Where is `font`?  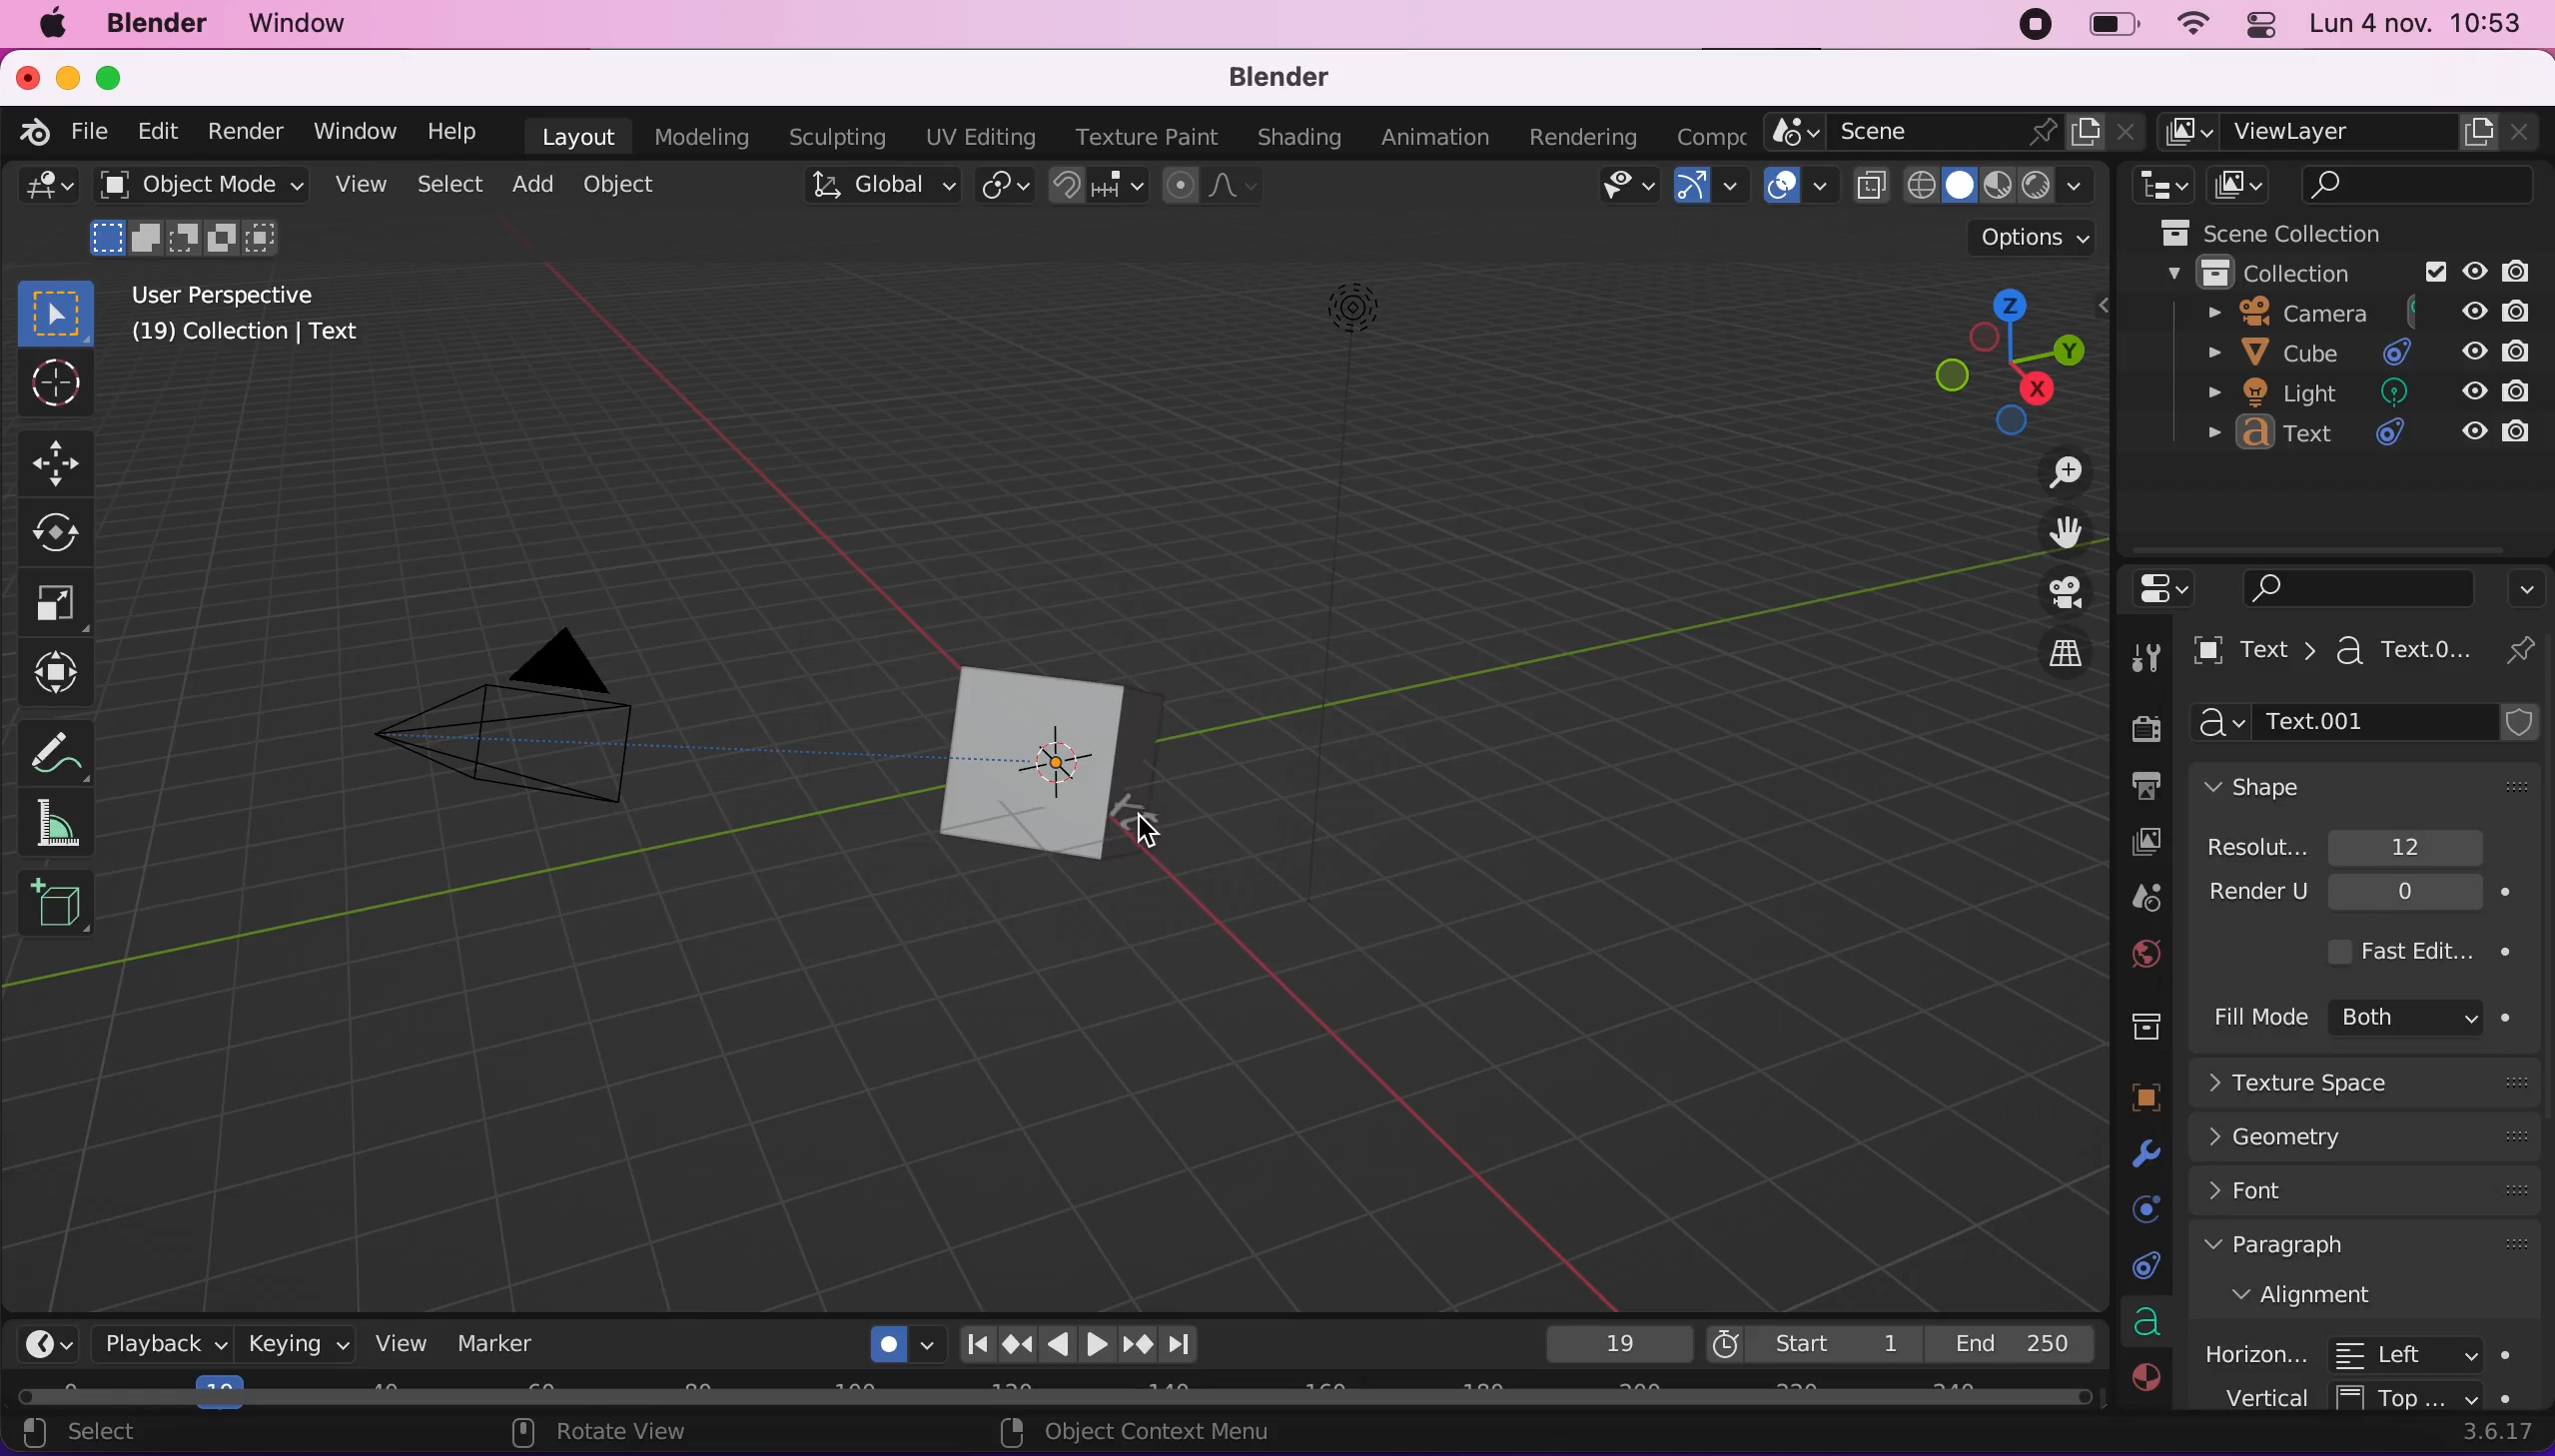
font is located at coordinates (2368, 1198).